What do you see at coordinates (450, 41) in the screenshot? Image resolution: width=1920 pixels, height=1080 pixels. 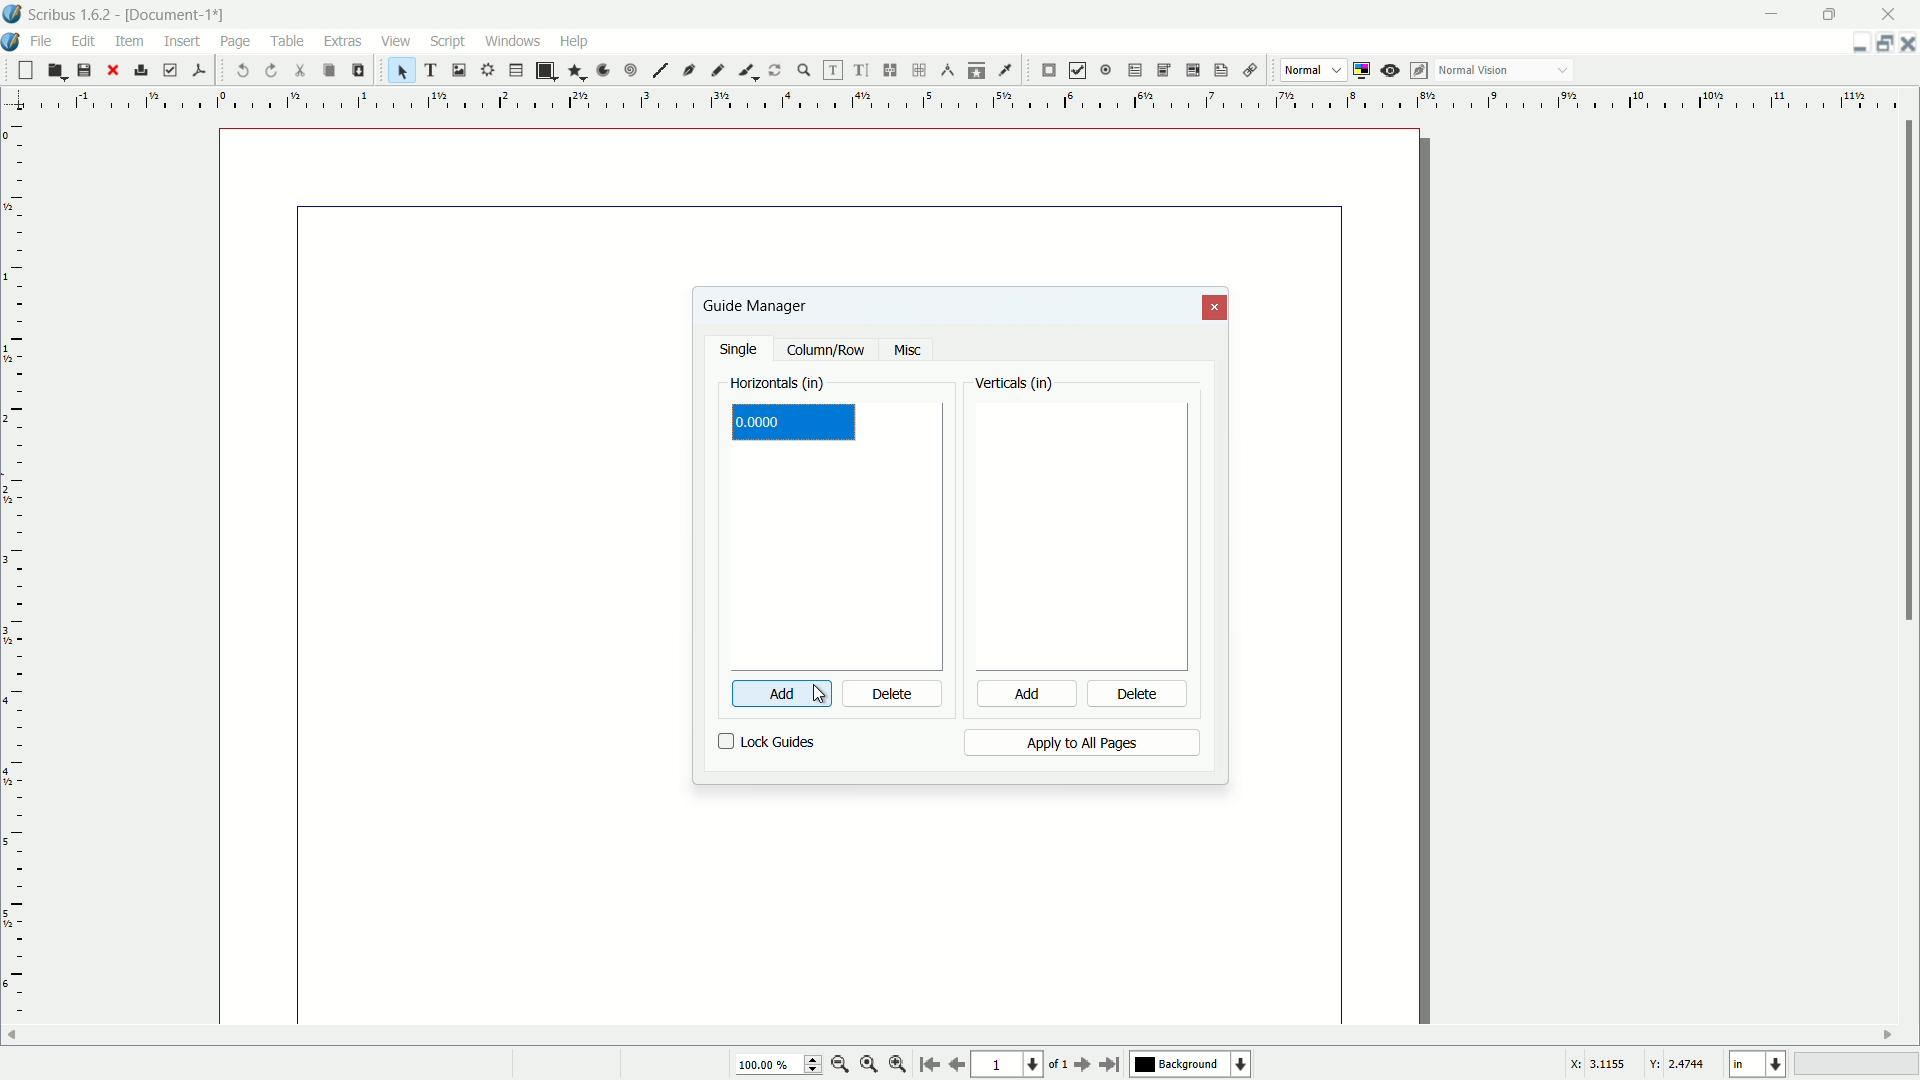 I see `script menu` at bounding box center [450, 41].